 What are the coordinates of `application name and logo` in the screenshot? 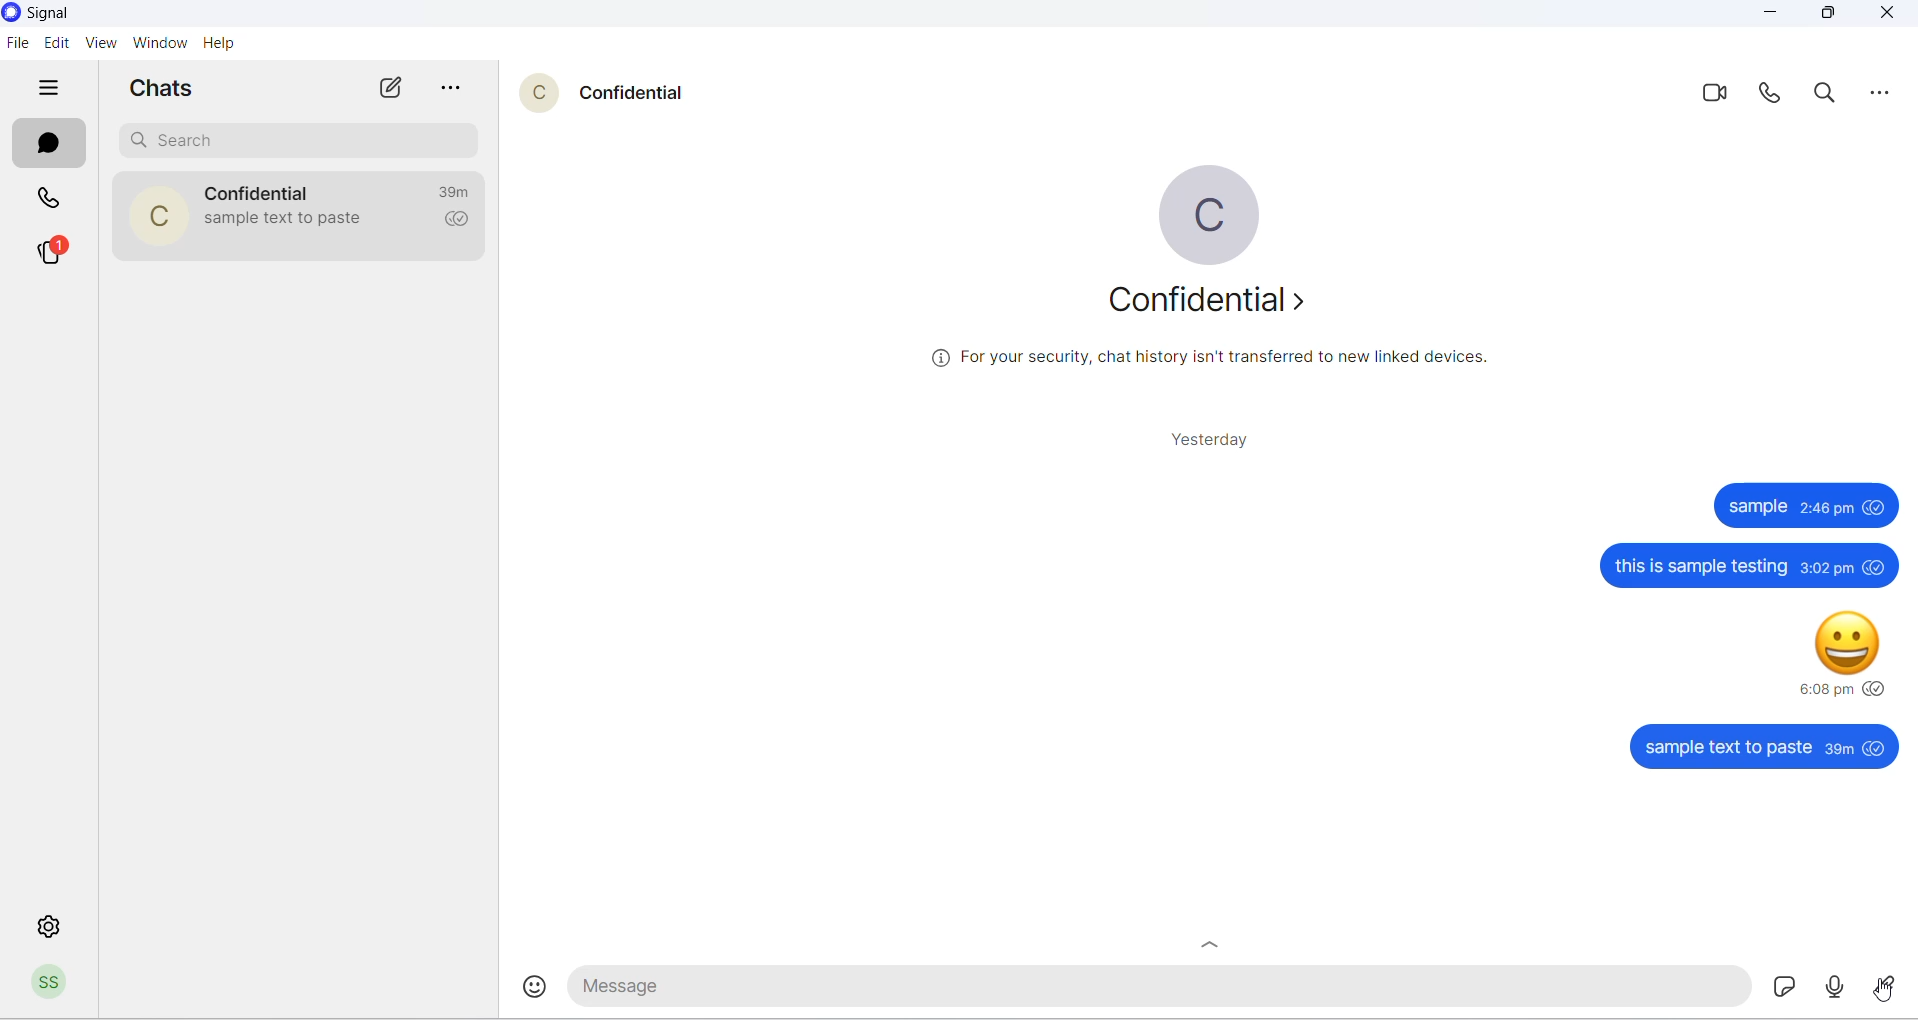 It's located at (55, 14).